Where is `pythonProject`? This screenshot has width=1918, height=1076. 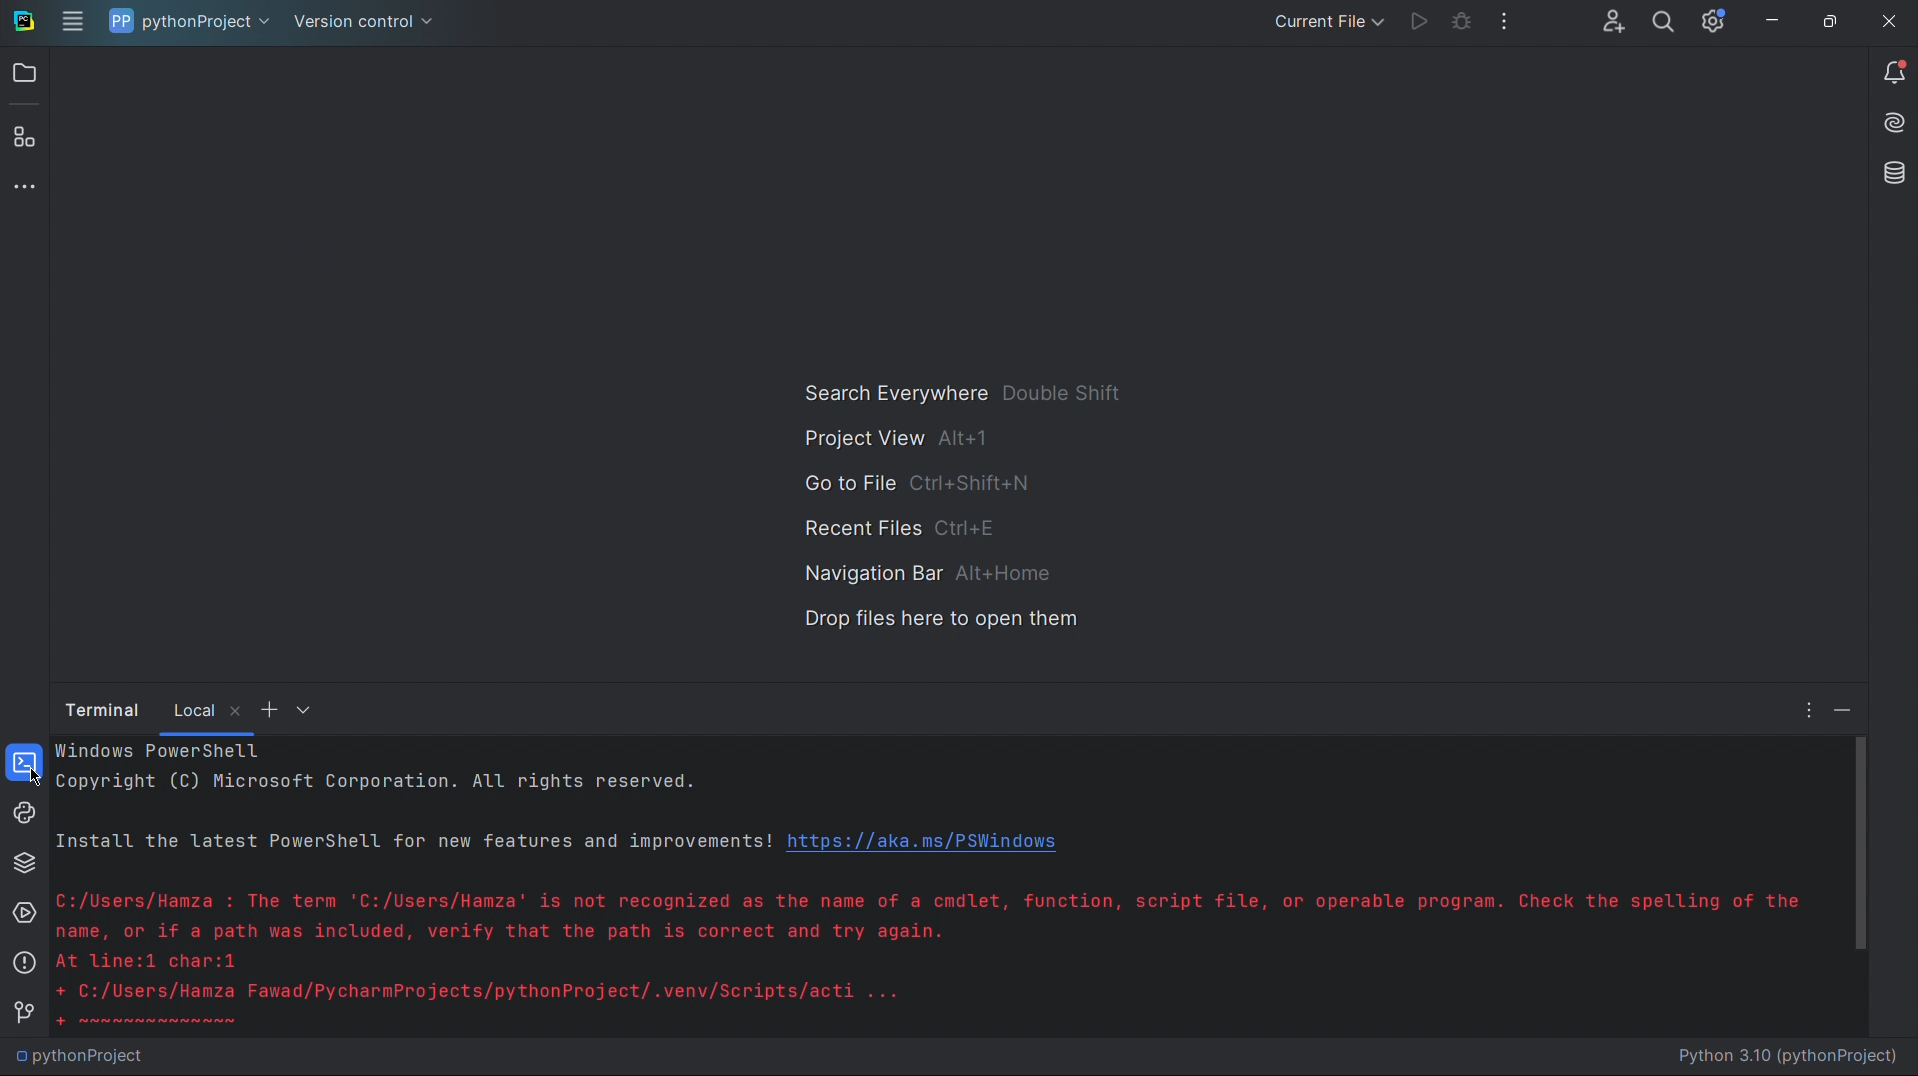
pythonProject is located at coordinates (82, 1058).